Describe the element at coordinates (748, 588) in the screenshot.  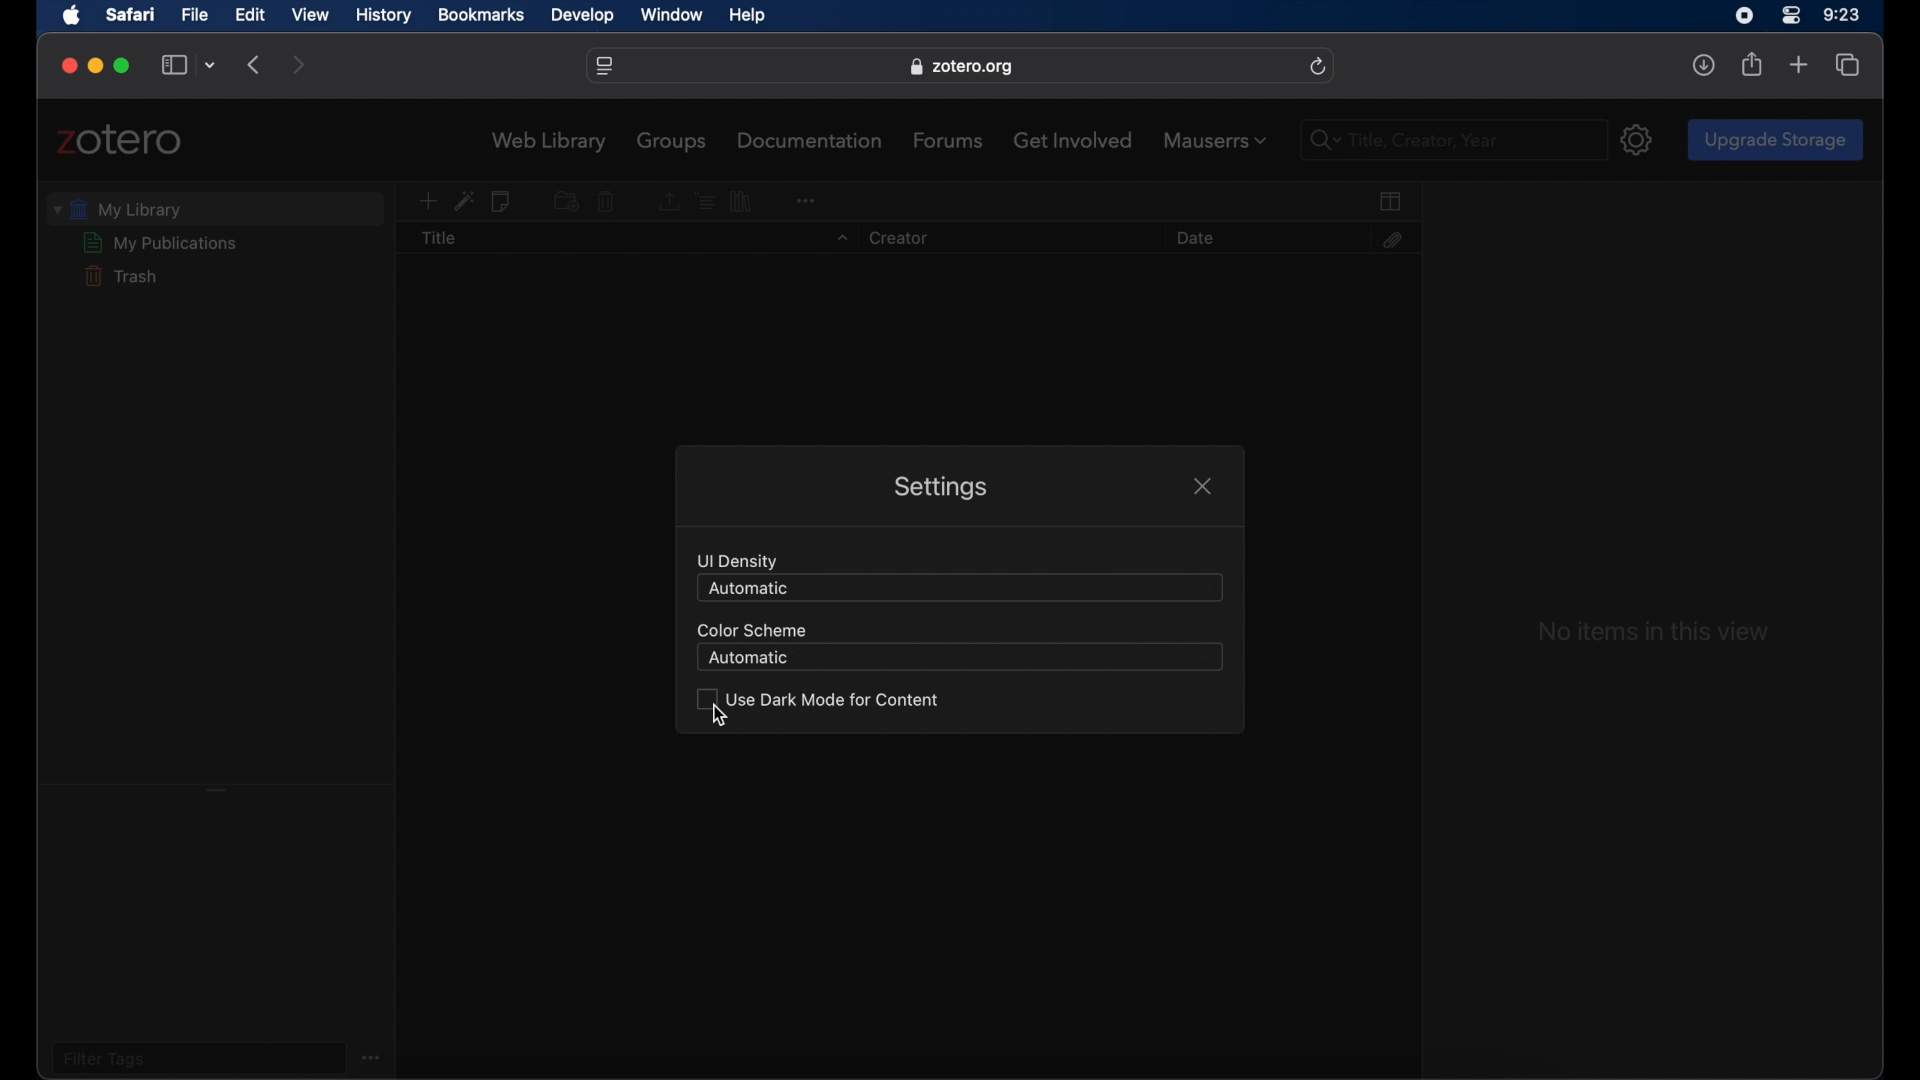
I see `automatic` at that location.